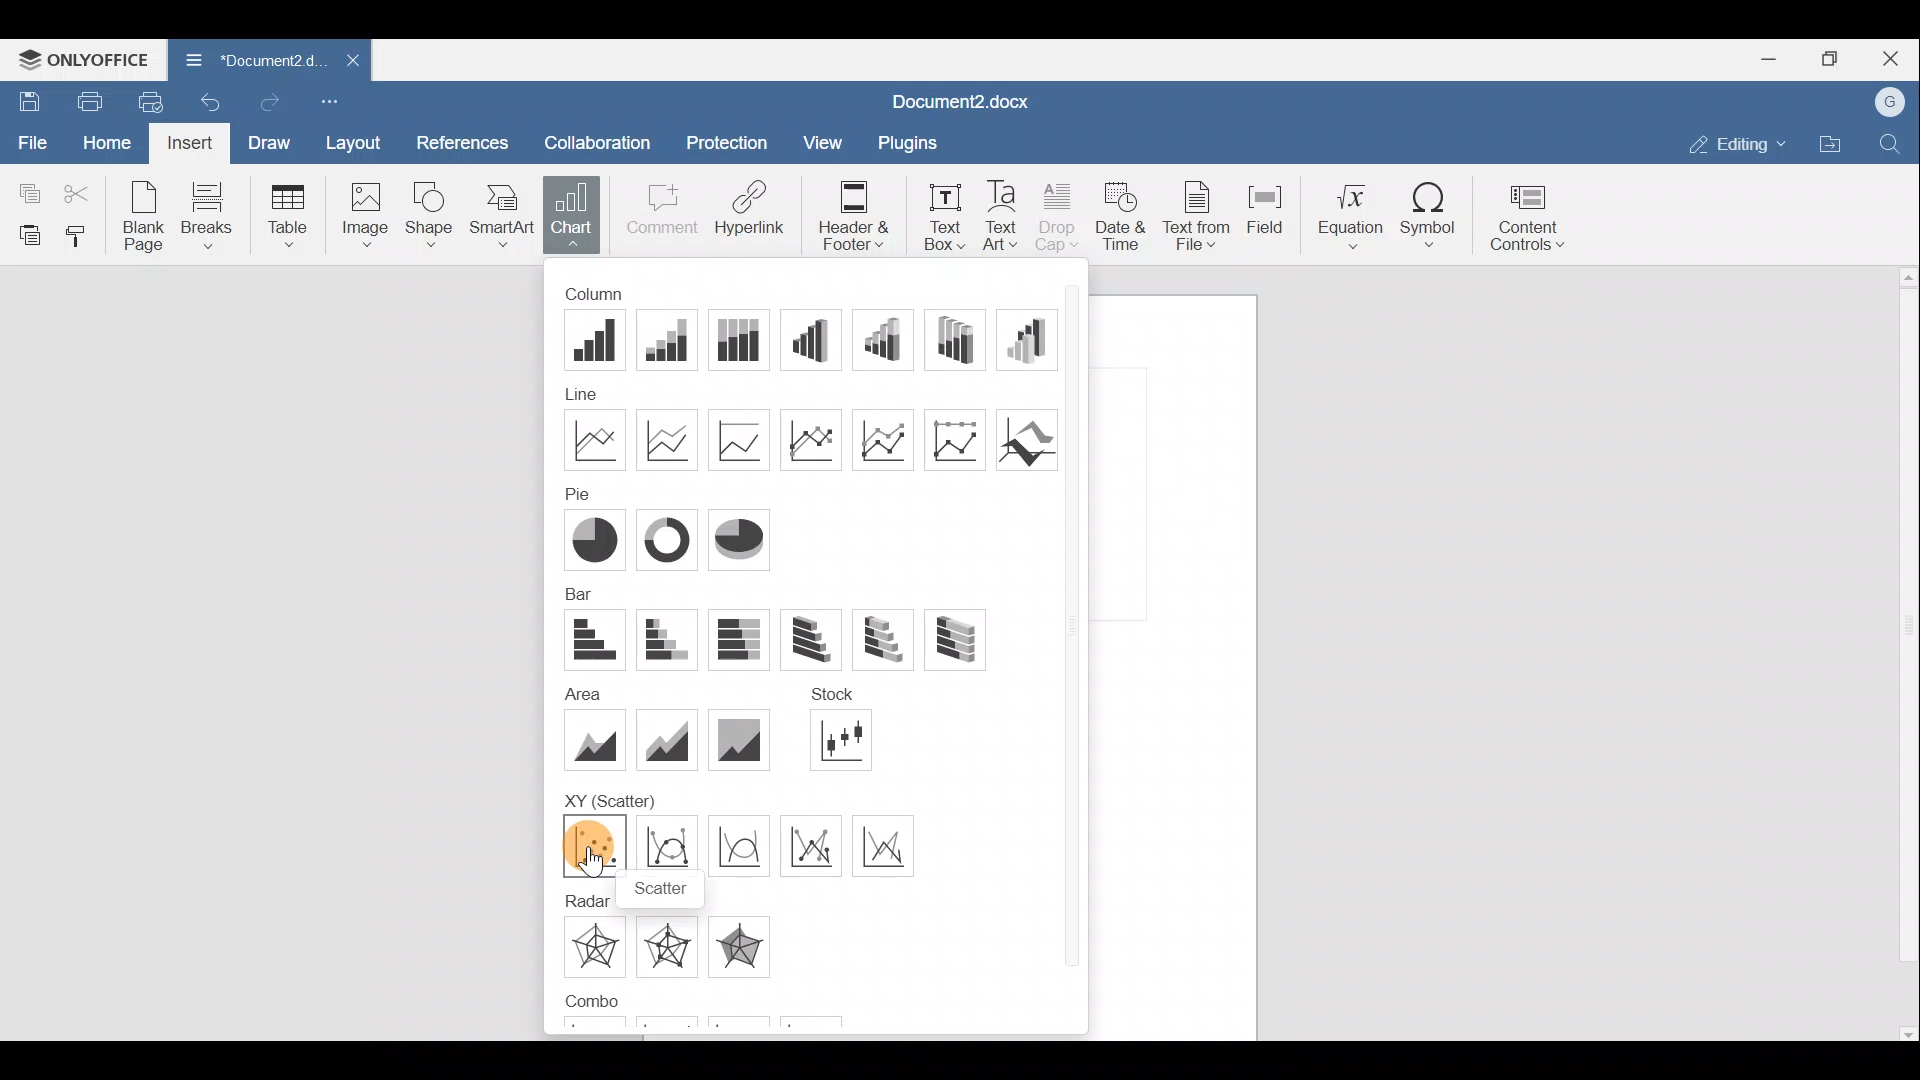 The width and height of the screenshot is (1920, 1080). Describe the element at coordinates (673, 1025) in the screenshot. I see `Clustered column-line on secondary axis` at that location.